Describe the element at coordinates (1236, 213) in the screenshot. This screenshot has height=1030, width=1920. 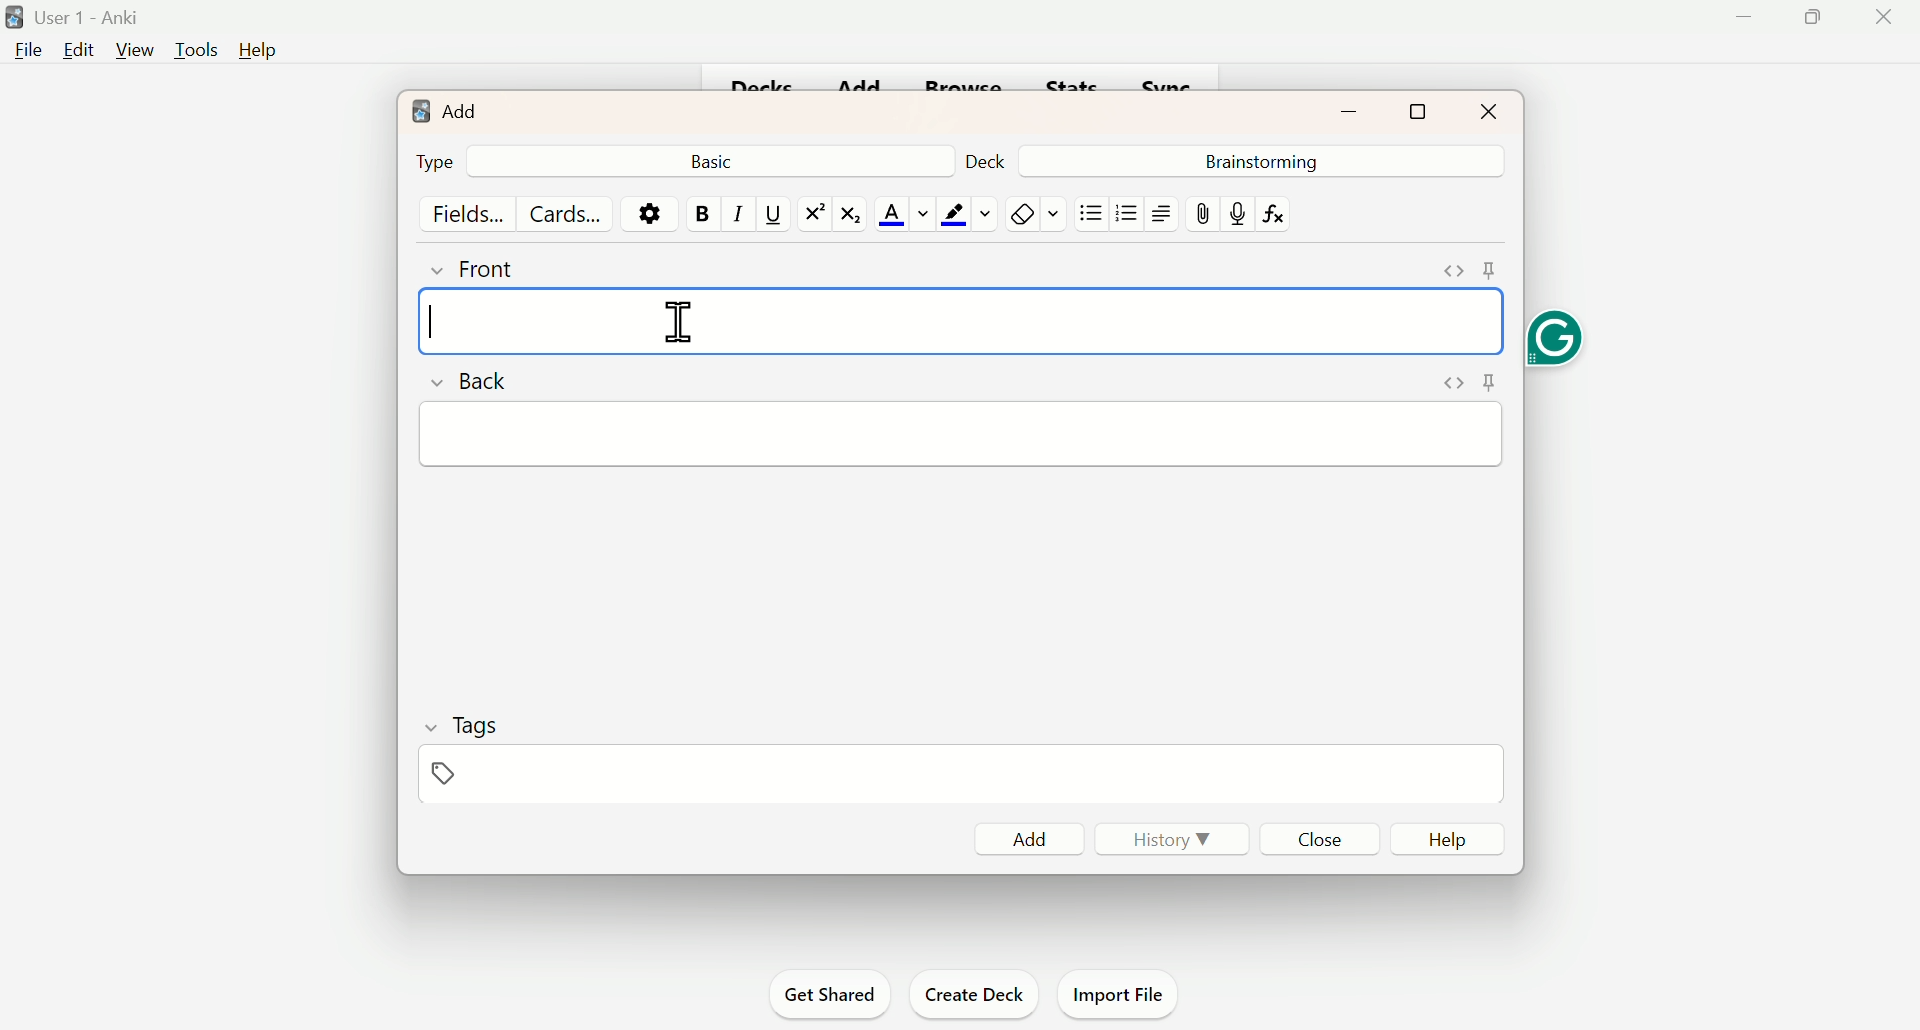
I see `mic` at that location.